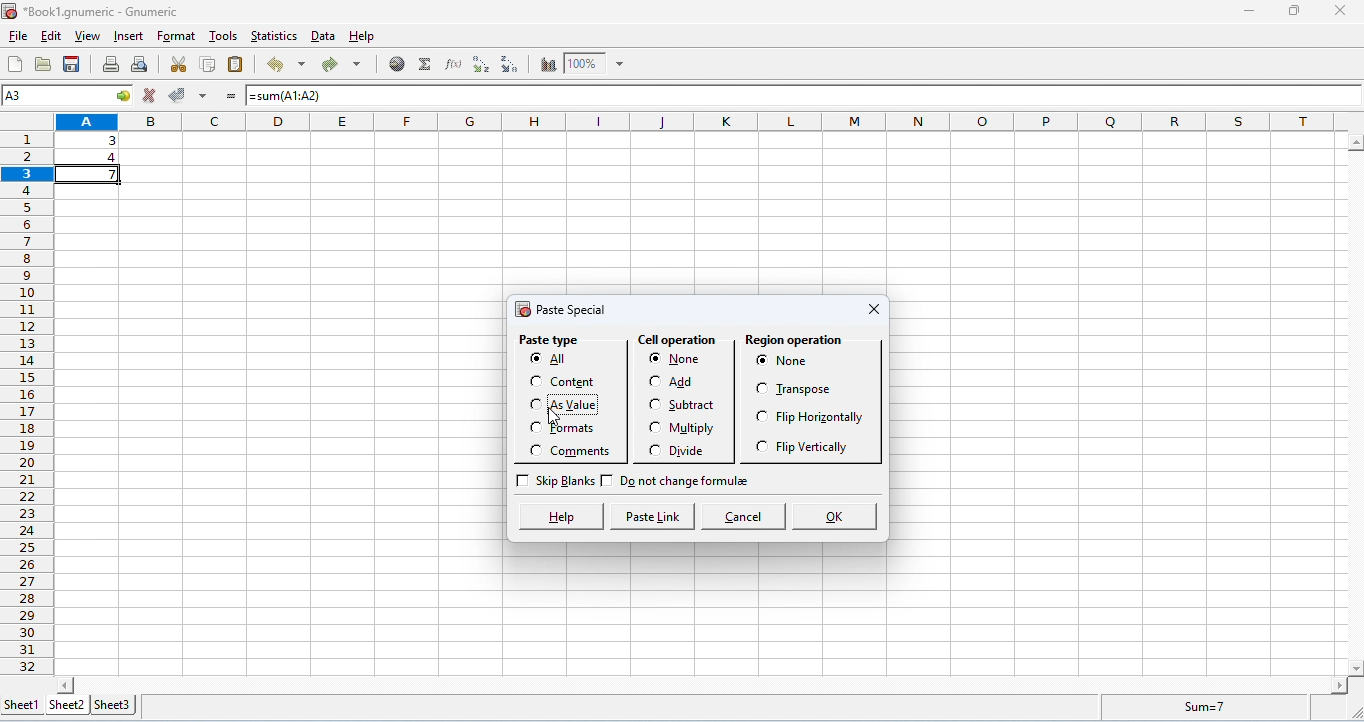  Describe the element at coordinates (52, 35) in the screenshot. I see `edit` at that location.